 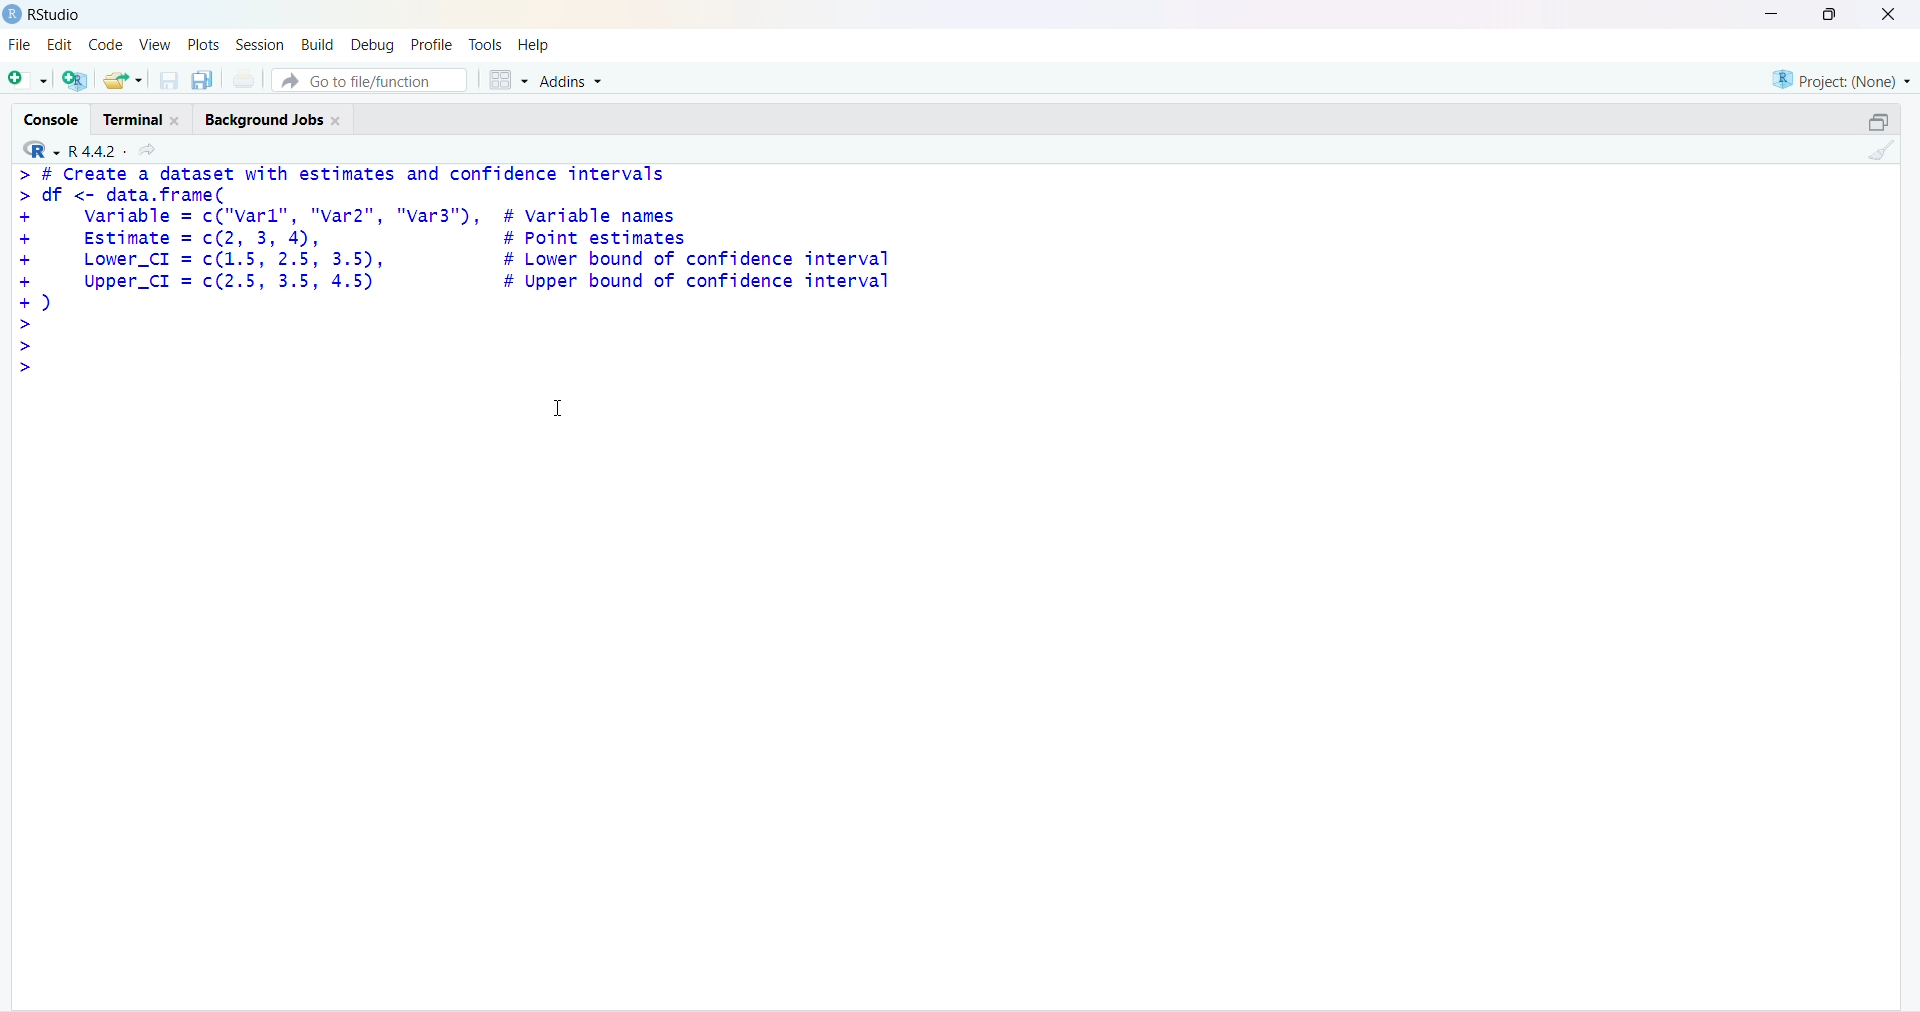 What do you see at coordinates (154, 44) in the screenshot?
I see `View` at bounding box center [154, 44].